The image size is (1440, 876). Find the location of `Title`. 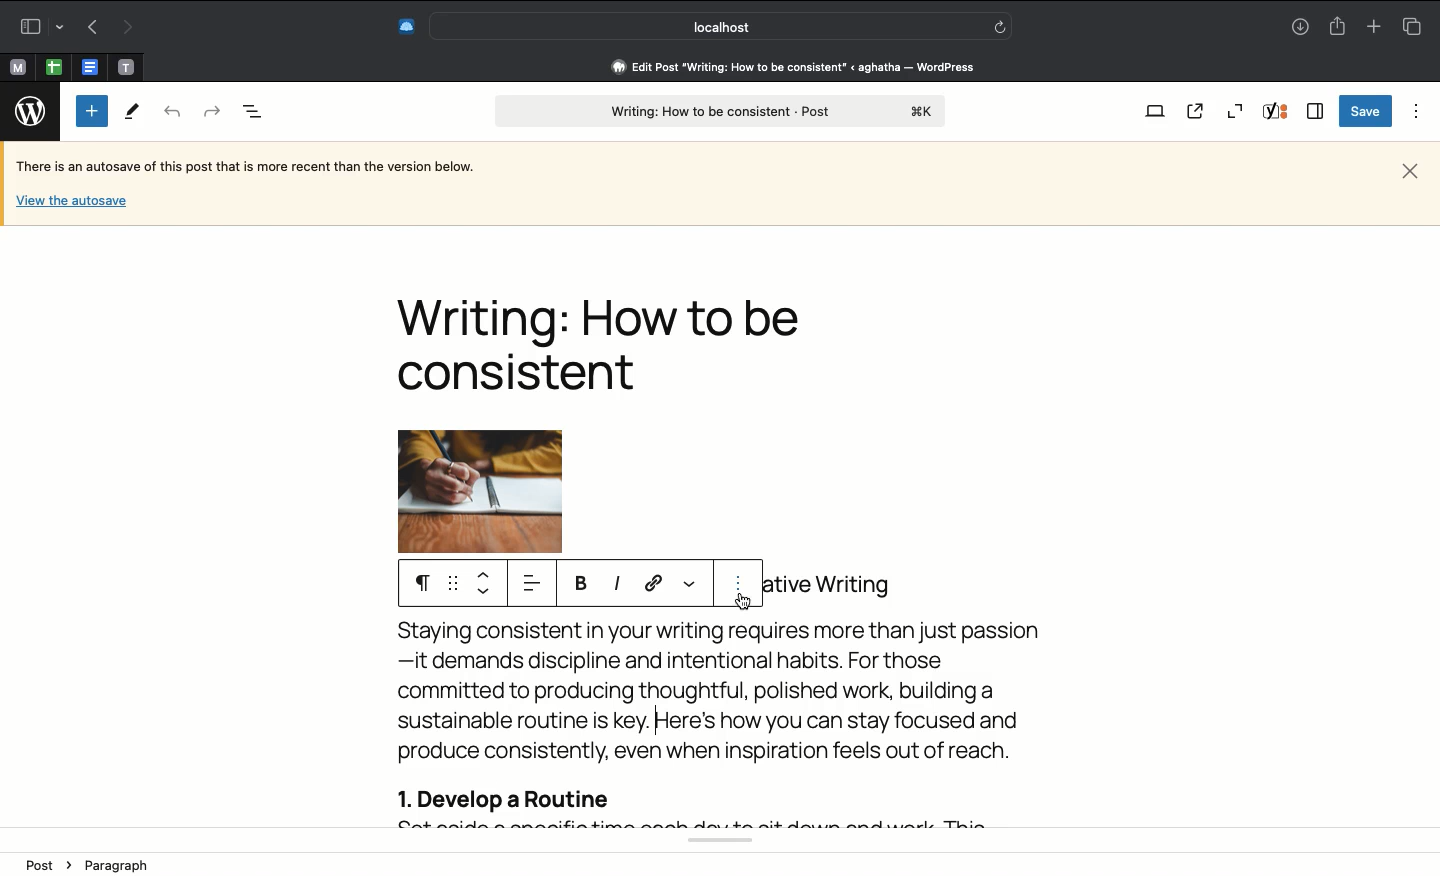

Title is located at coordinates (609, 344).